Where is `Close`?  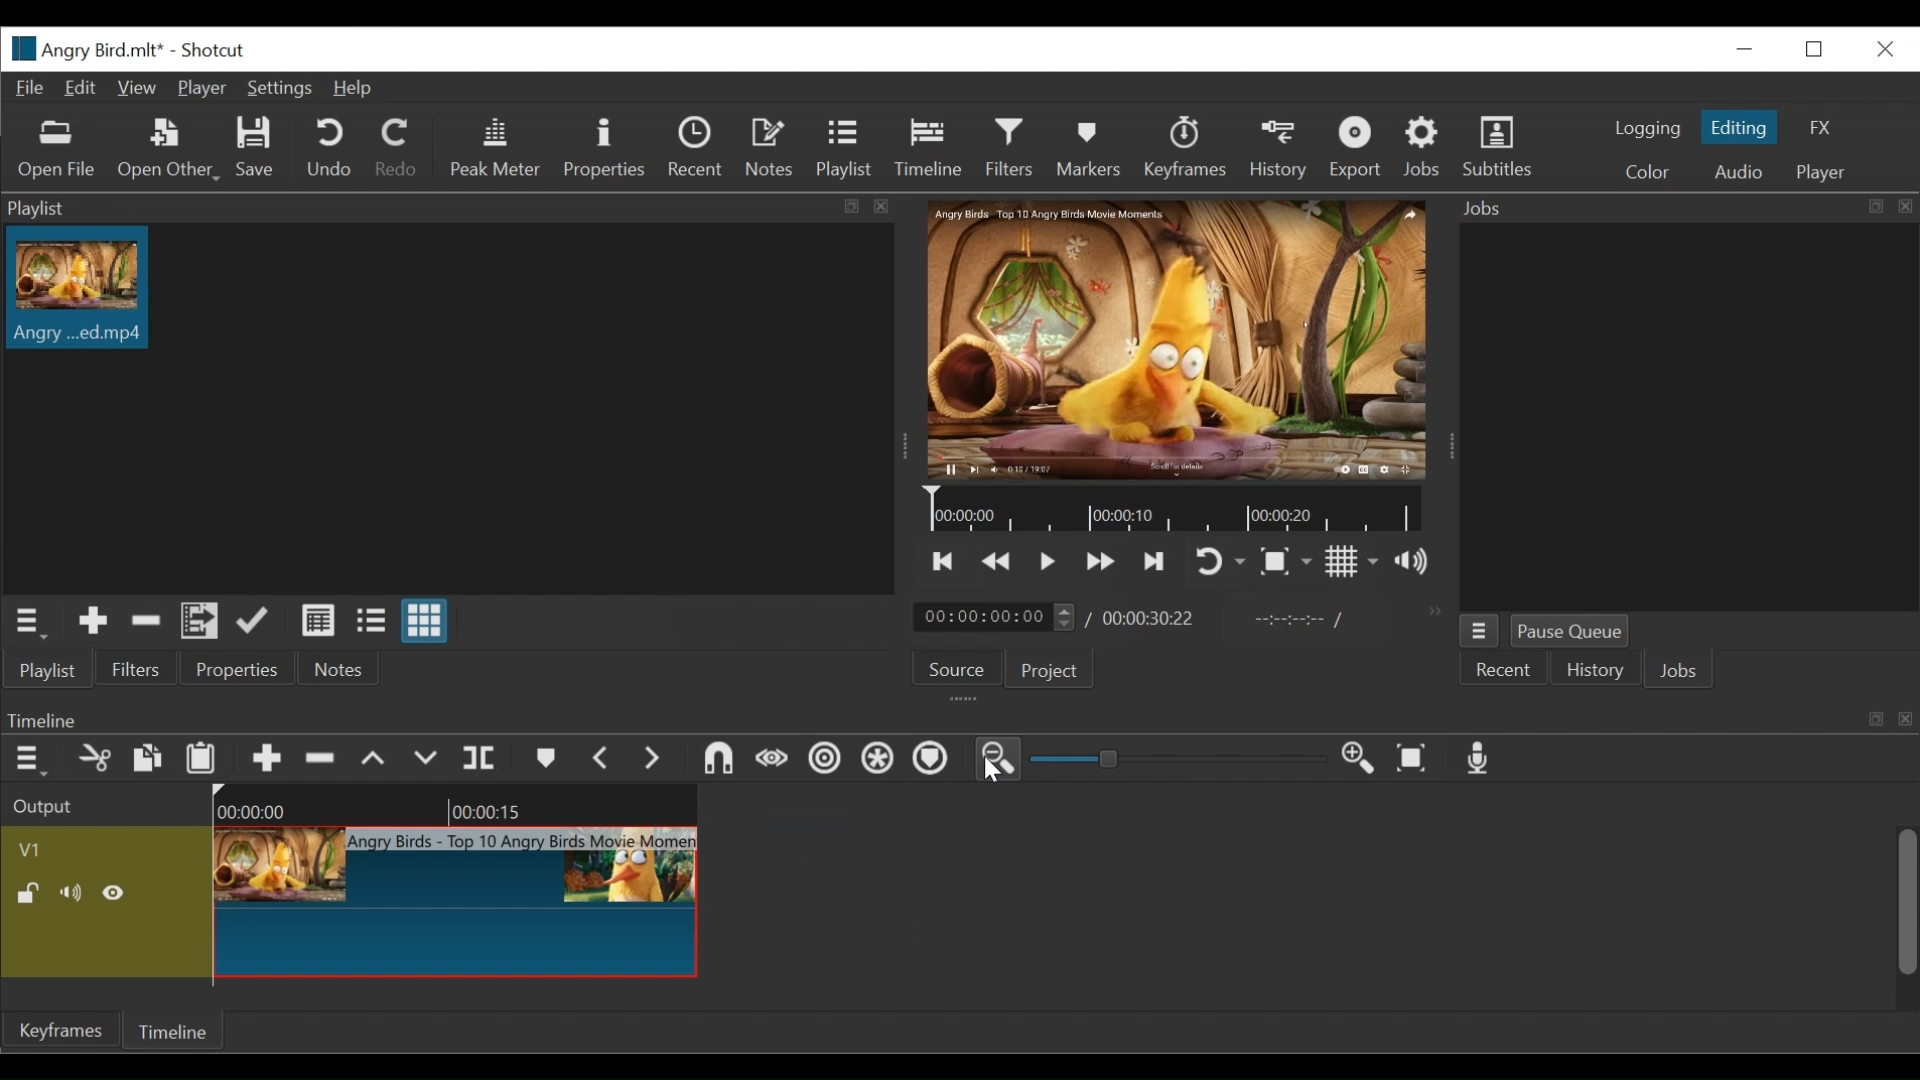
Close is located at coordinates (1748, 48).